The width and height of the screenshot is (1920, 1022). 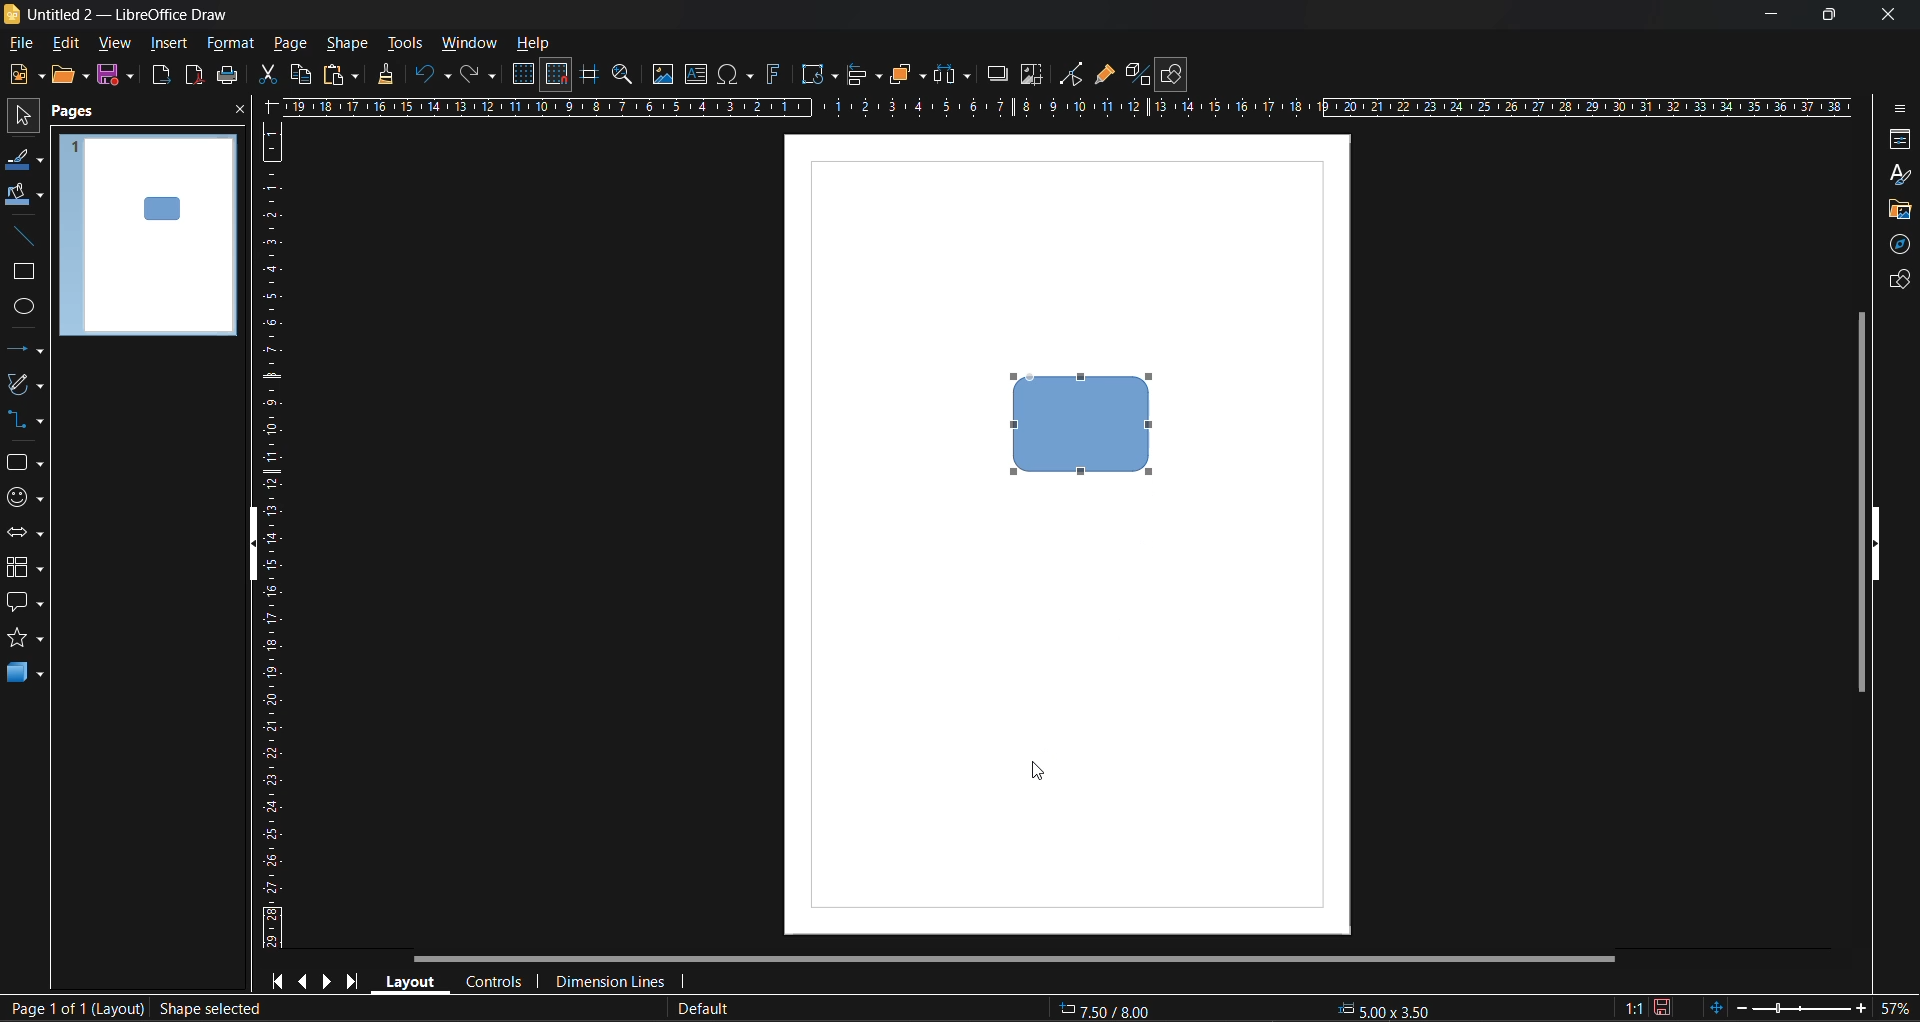 I want to click on coordinates, so click(x=1242, y=1010).